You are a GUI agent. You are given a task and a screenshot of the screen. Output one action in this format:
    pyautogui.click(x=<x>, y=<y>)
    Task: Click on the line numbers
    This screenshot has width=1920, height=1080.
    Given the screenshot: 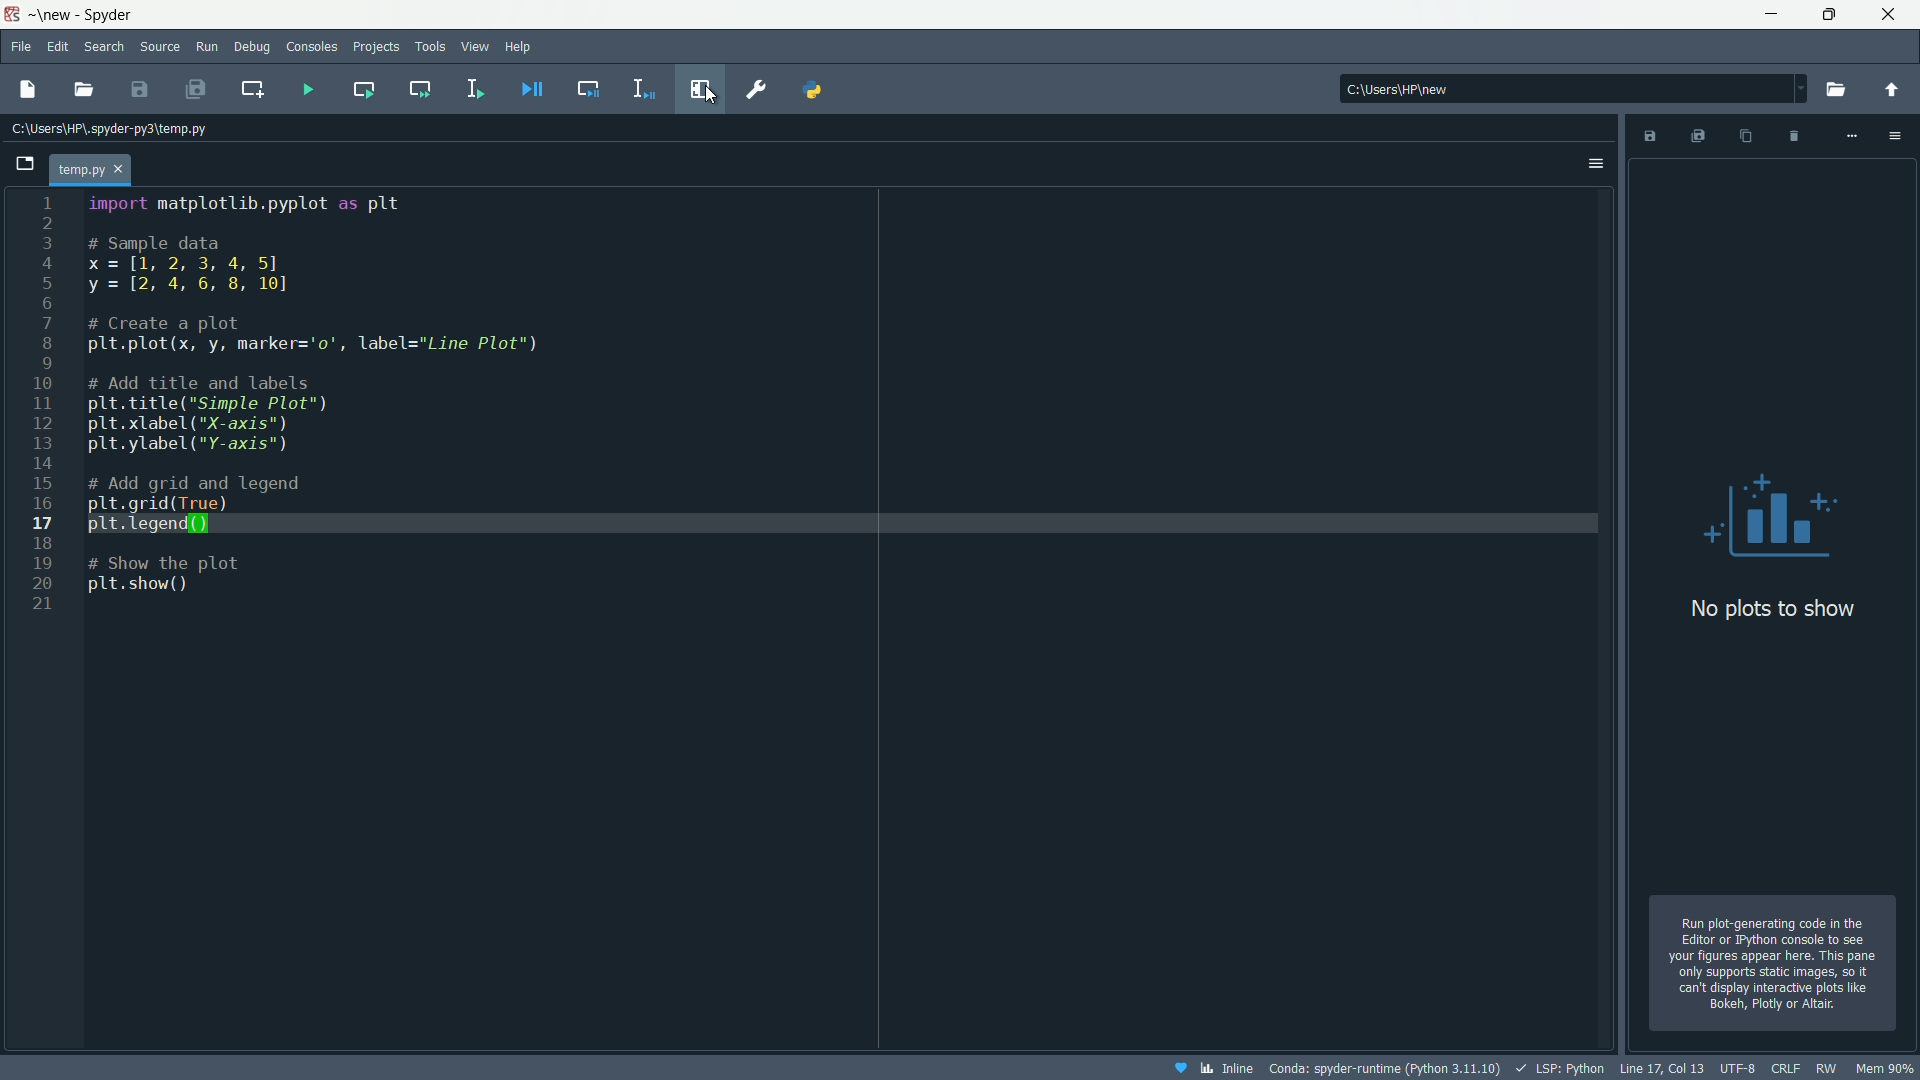 What is the action you would take?
    pyautogui.click(x=45, y=400)
    